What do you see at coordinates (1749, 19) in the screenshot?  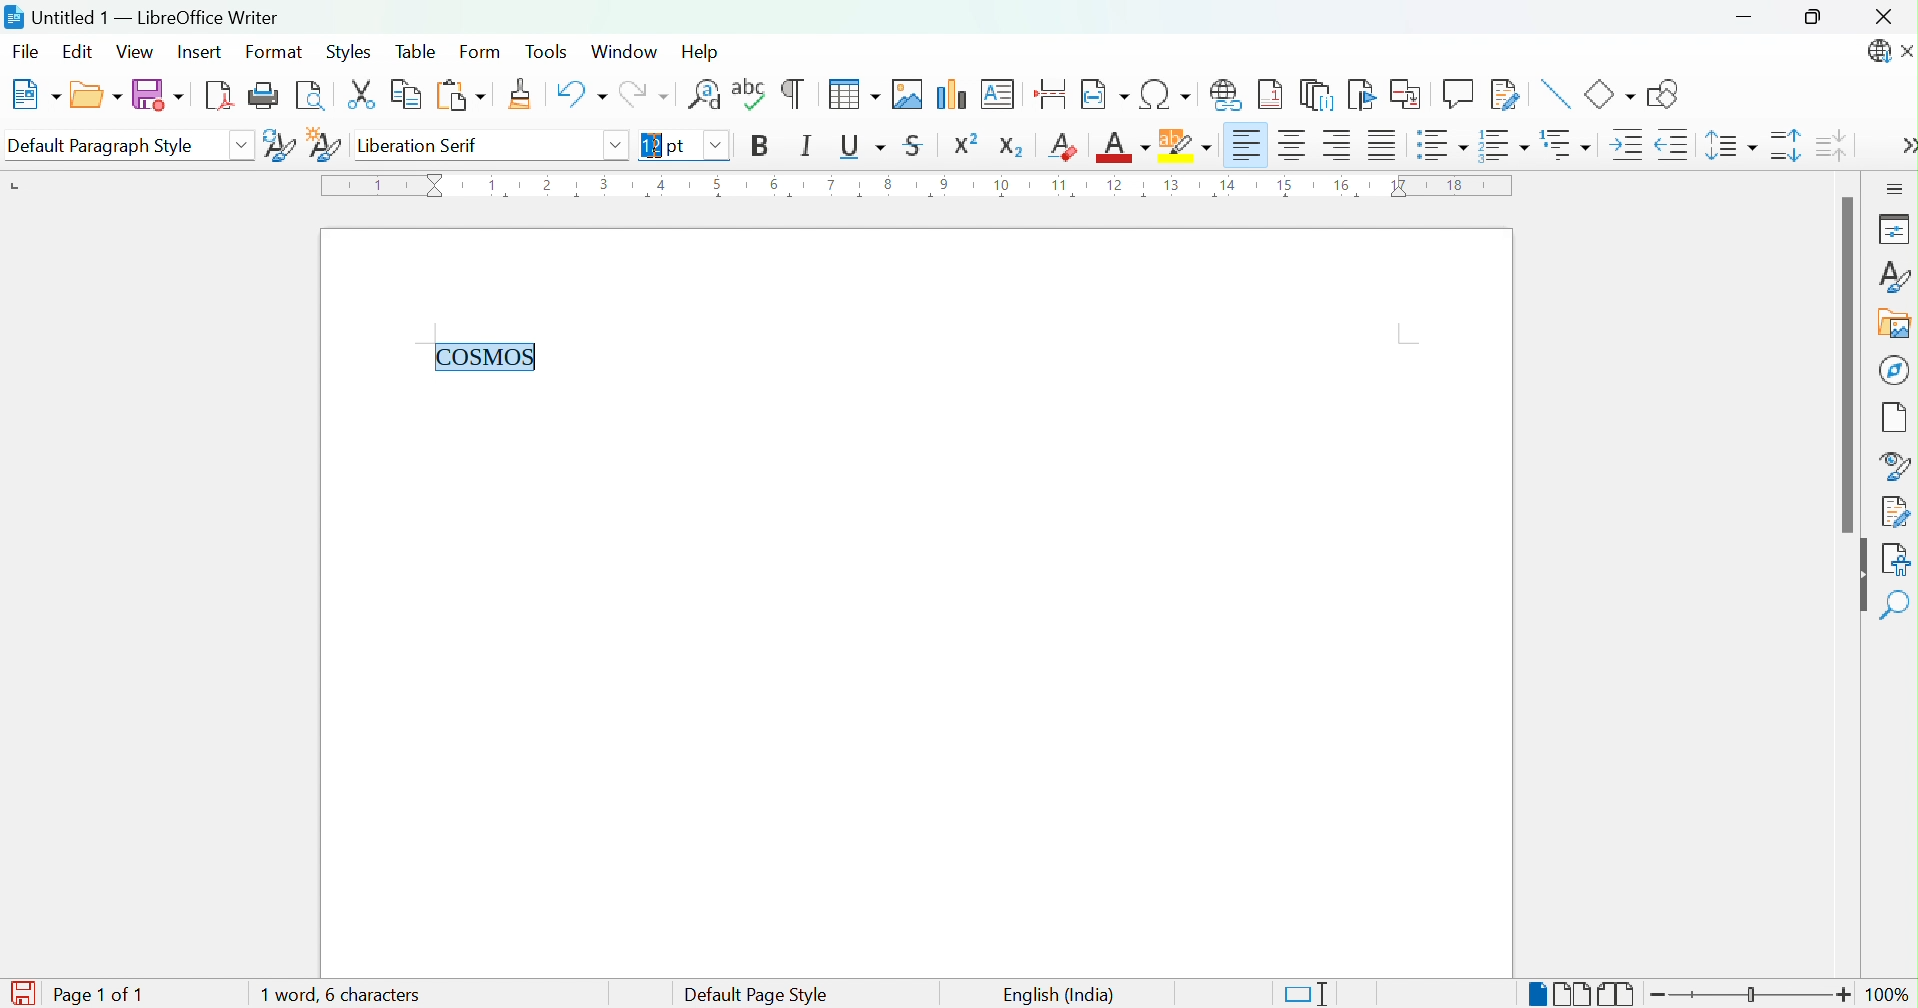 I see `Minimize` at bounding box center [1749, 19].